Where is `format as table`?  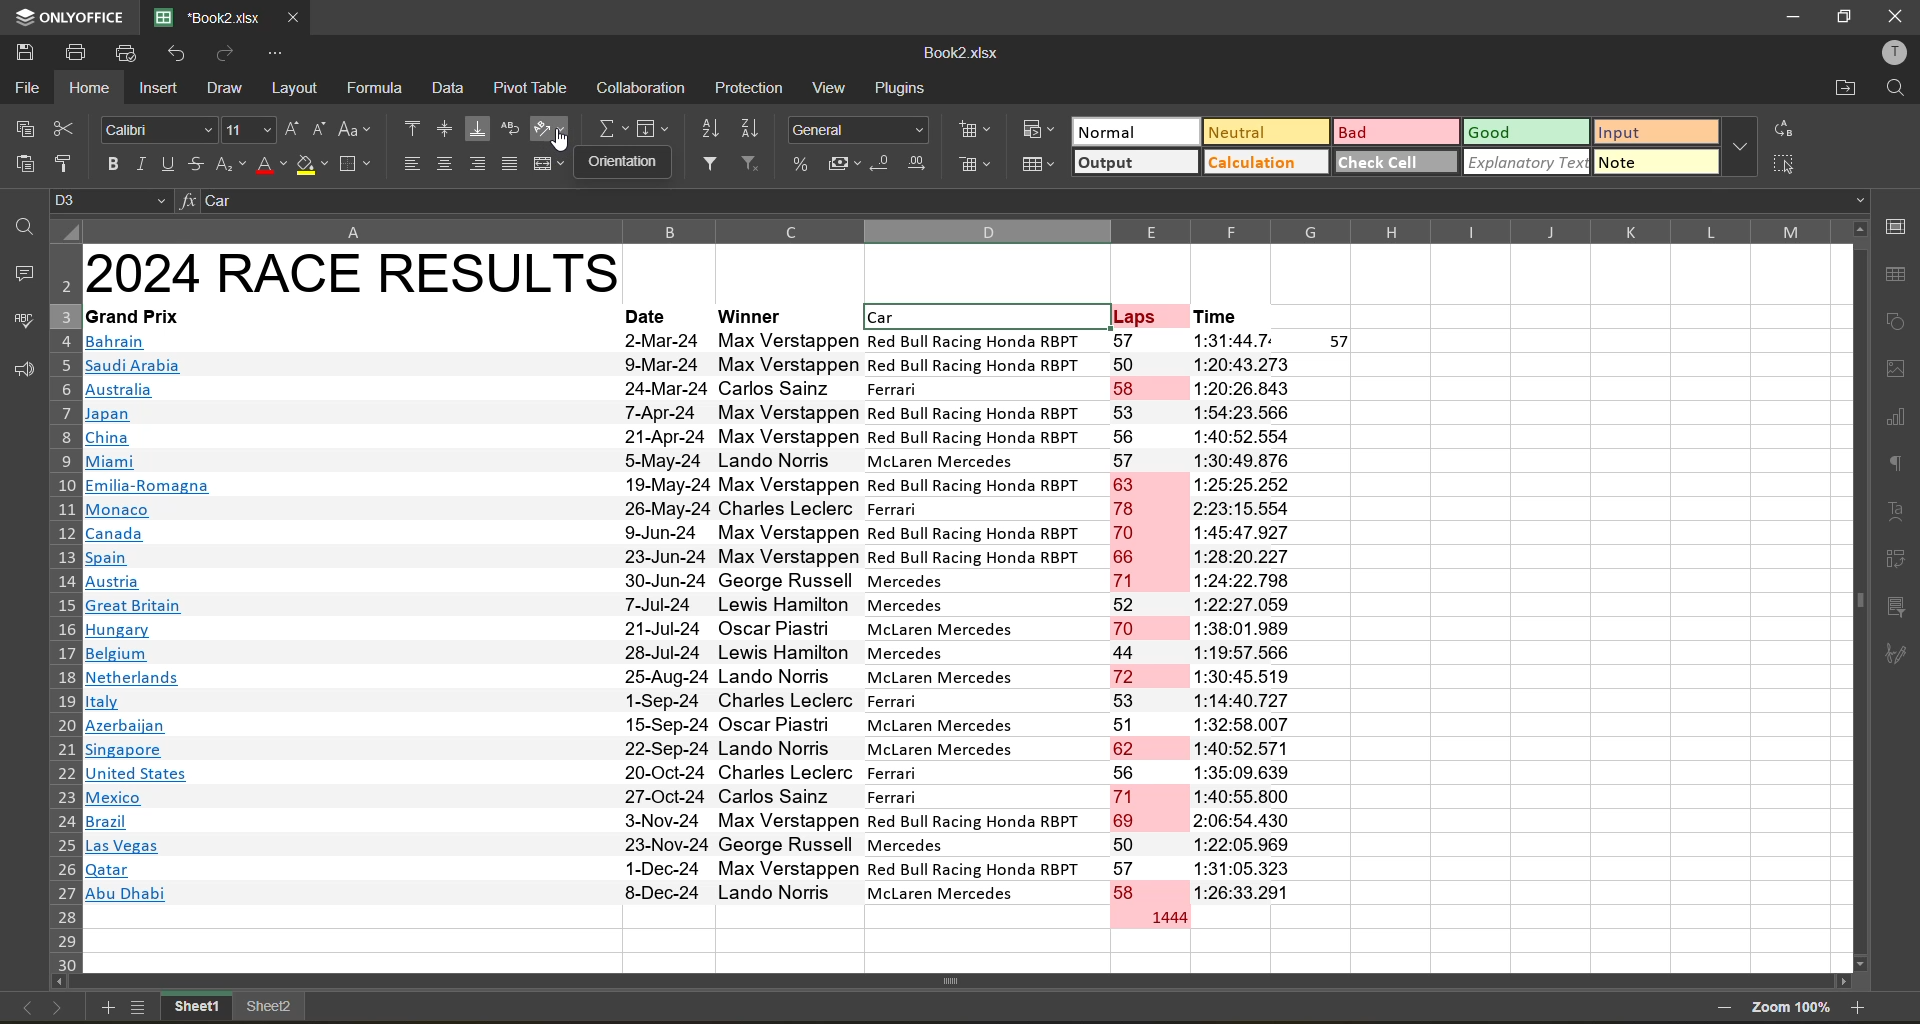
format as table is located at coordinates (1039, 165).